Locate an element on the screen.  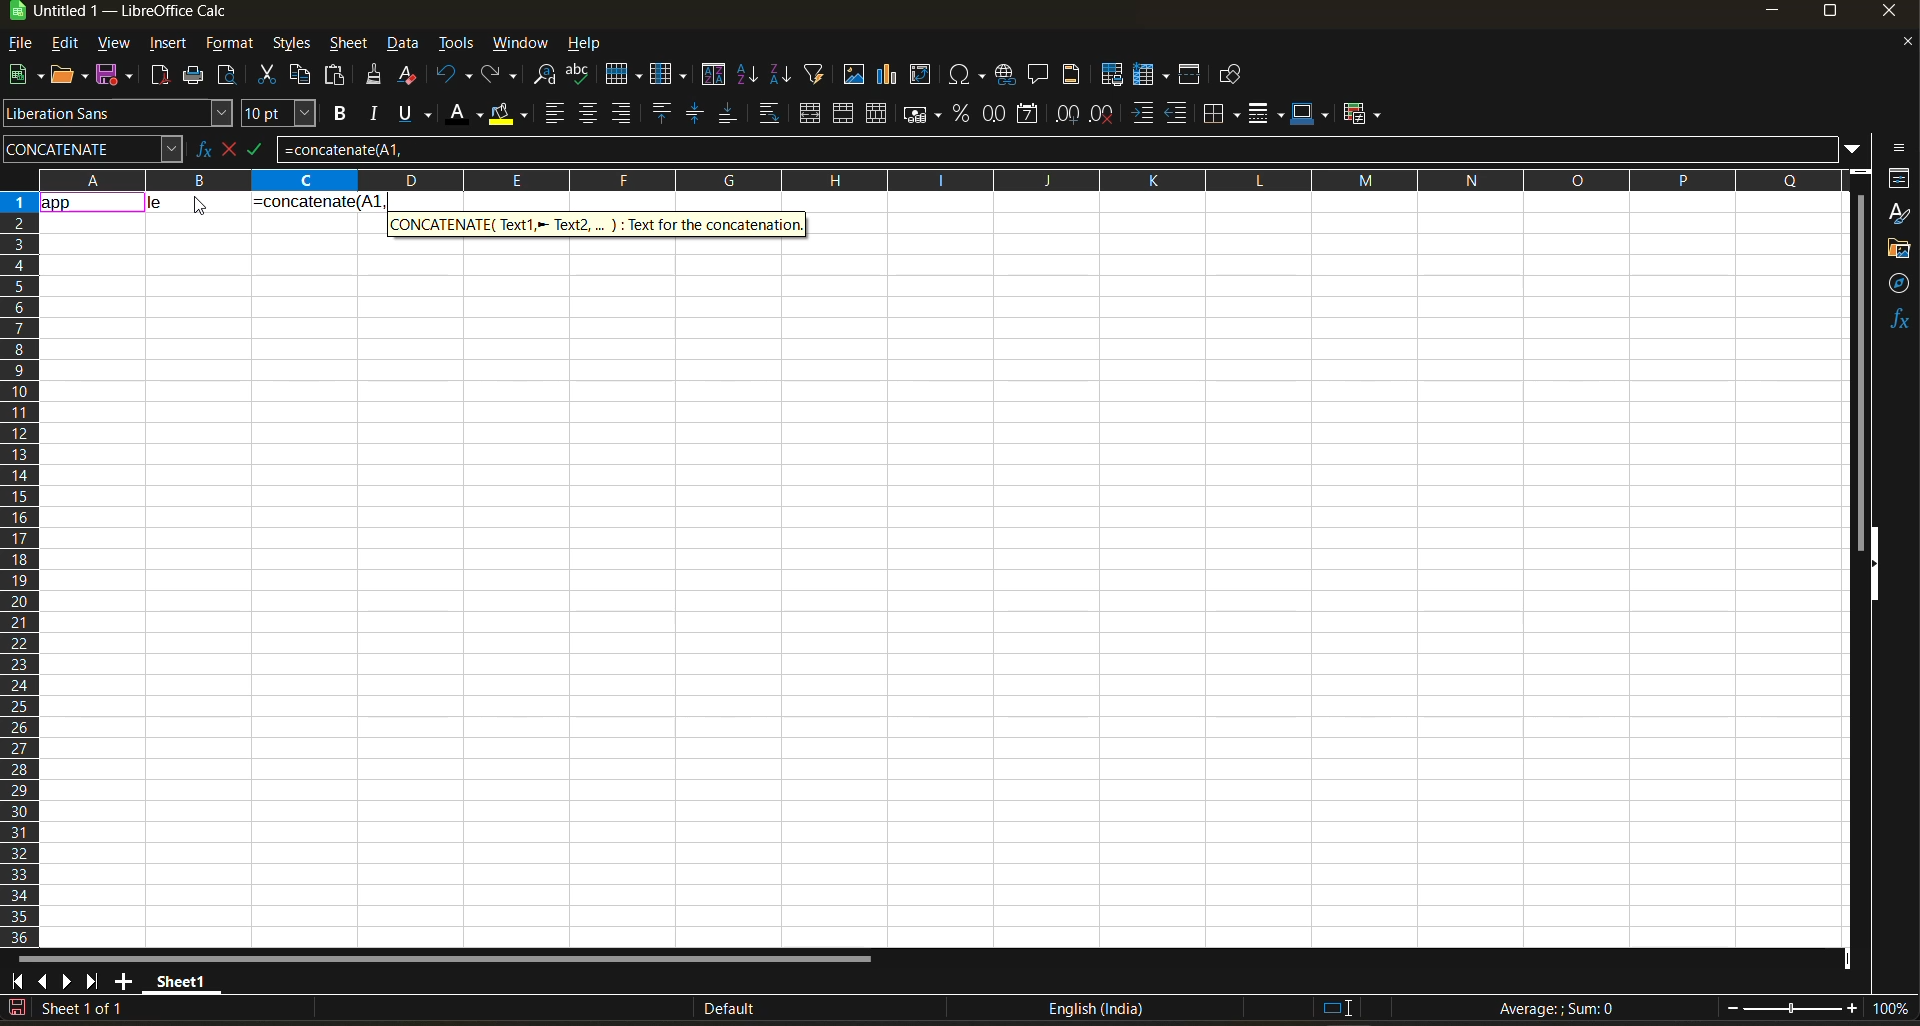
open is located at coordinates (71, 76).